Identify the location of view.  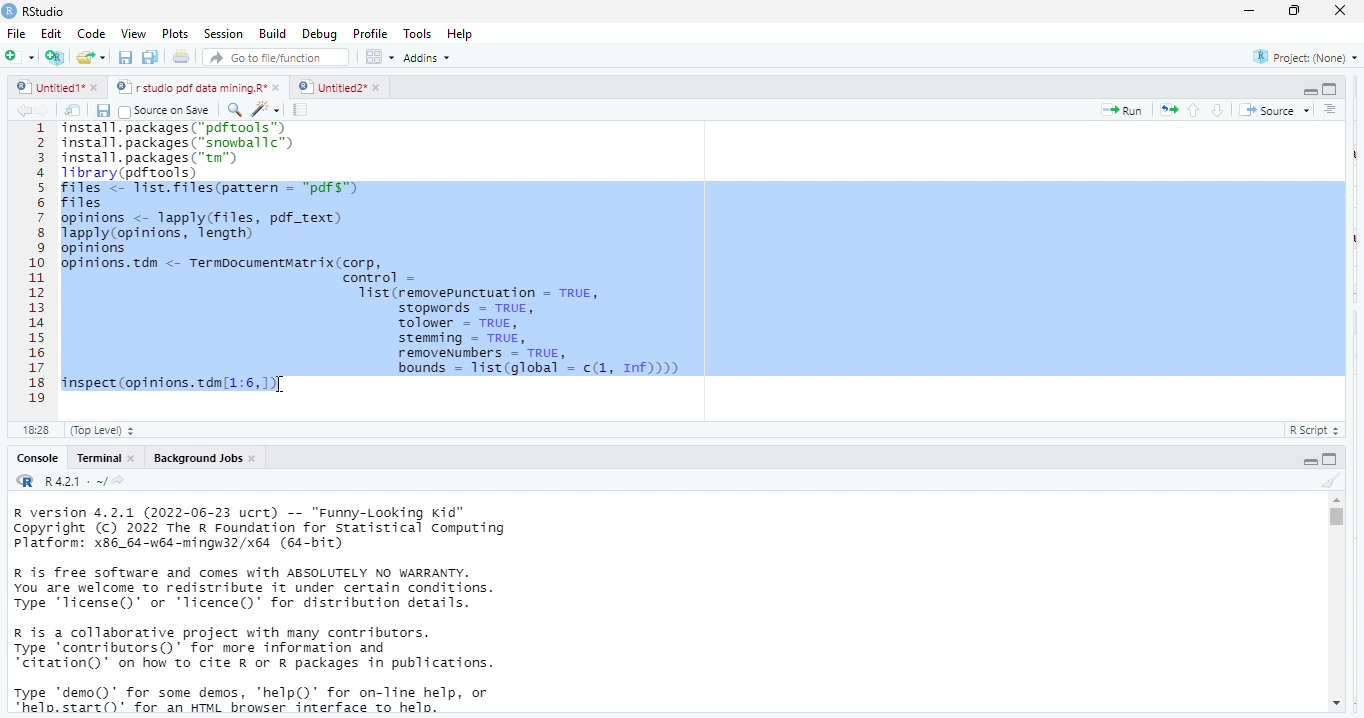
(128, 34).